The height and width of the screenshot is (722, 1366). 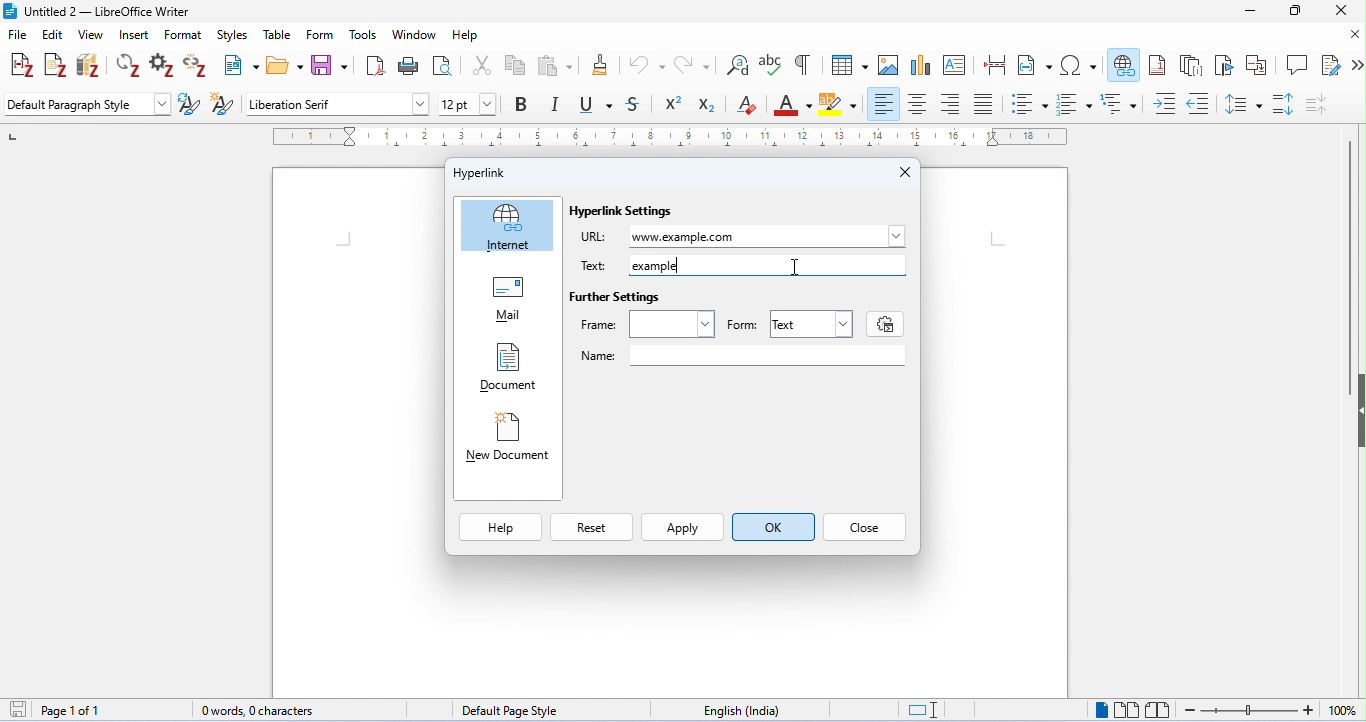 I want to click on example, so click(x=669, y=264).